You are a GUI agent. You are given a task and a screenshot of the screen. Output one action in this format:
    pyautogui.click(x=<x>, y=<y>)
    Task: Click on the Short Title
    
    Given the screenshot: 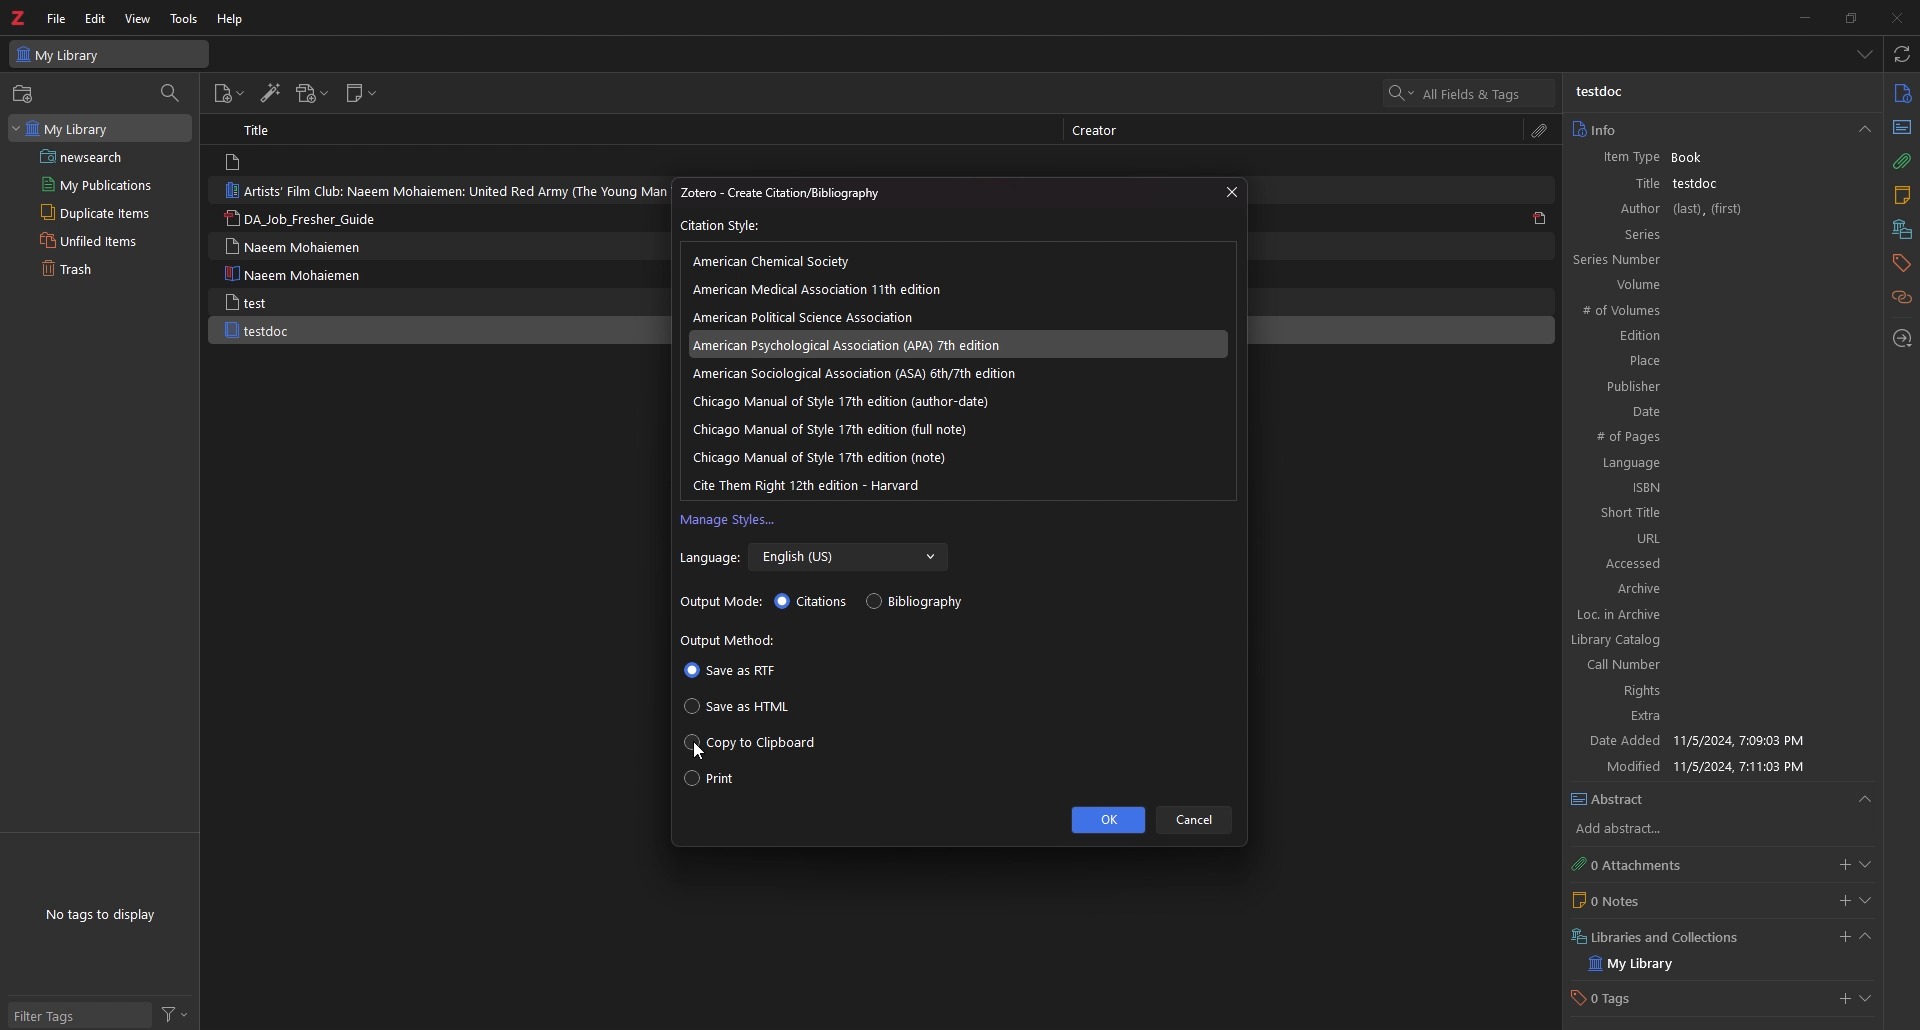 What is the action you would take?
    pyautogui.click(x=1718, y=513)
    